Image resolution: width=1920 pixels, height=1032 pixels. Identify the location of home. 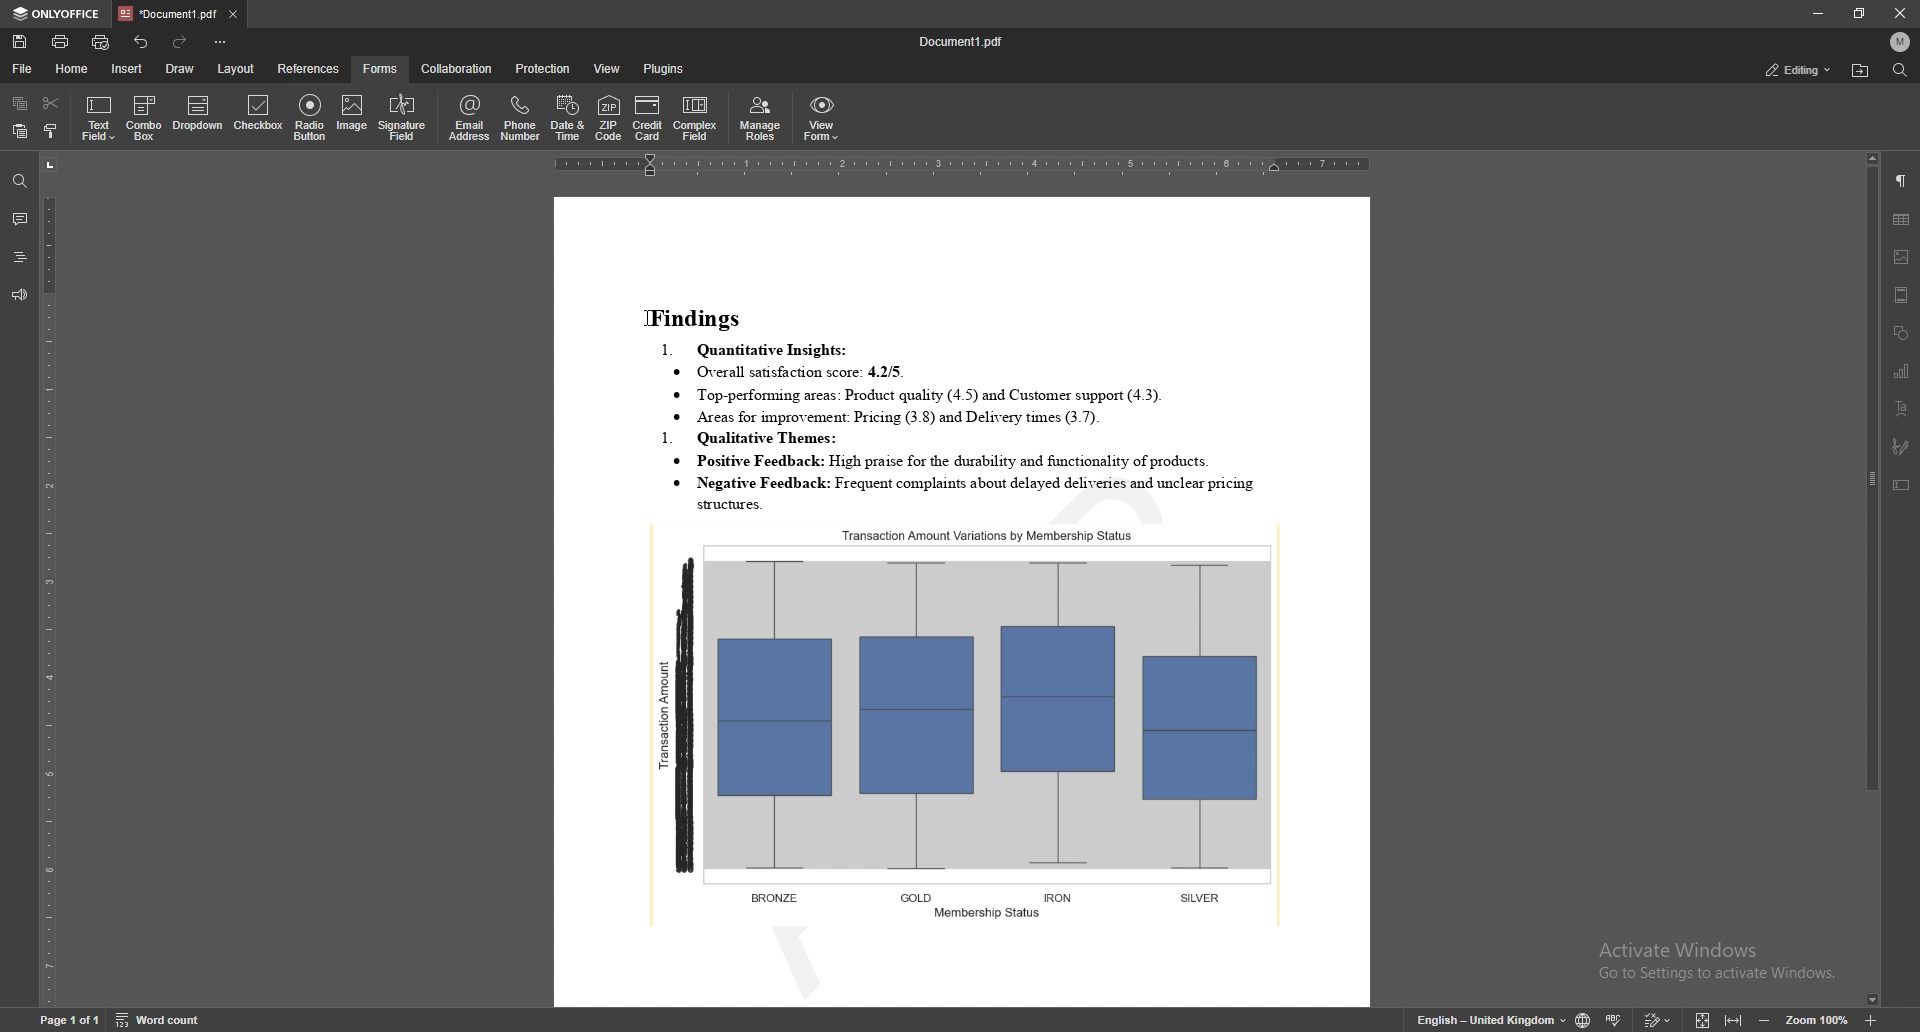
(73, 68).